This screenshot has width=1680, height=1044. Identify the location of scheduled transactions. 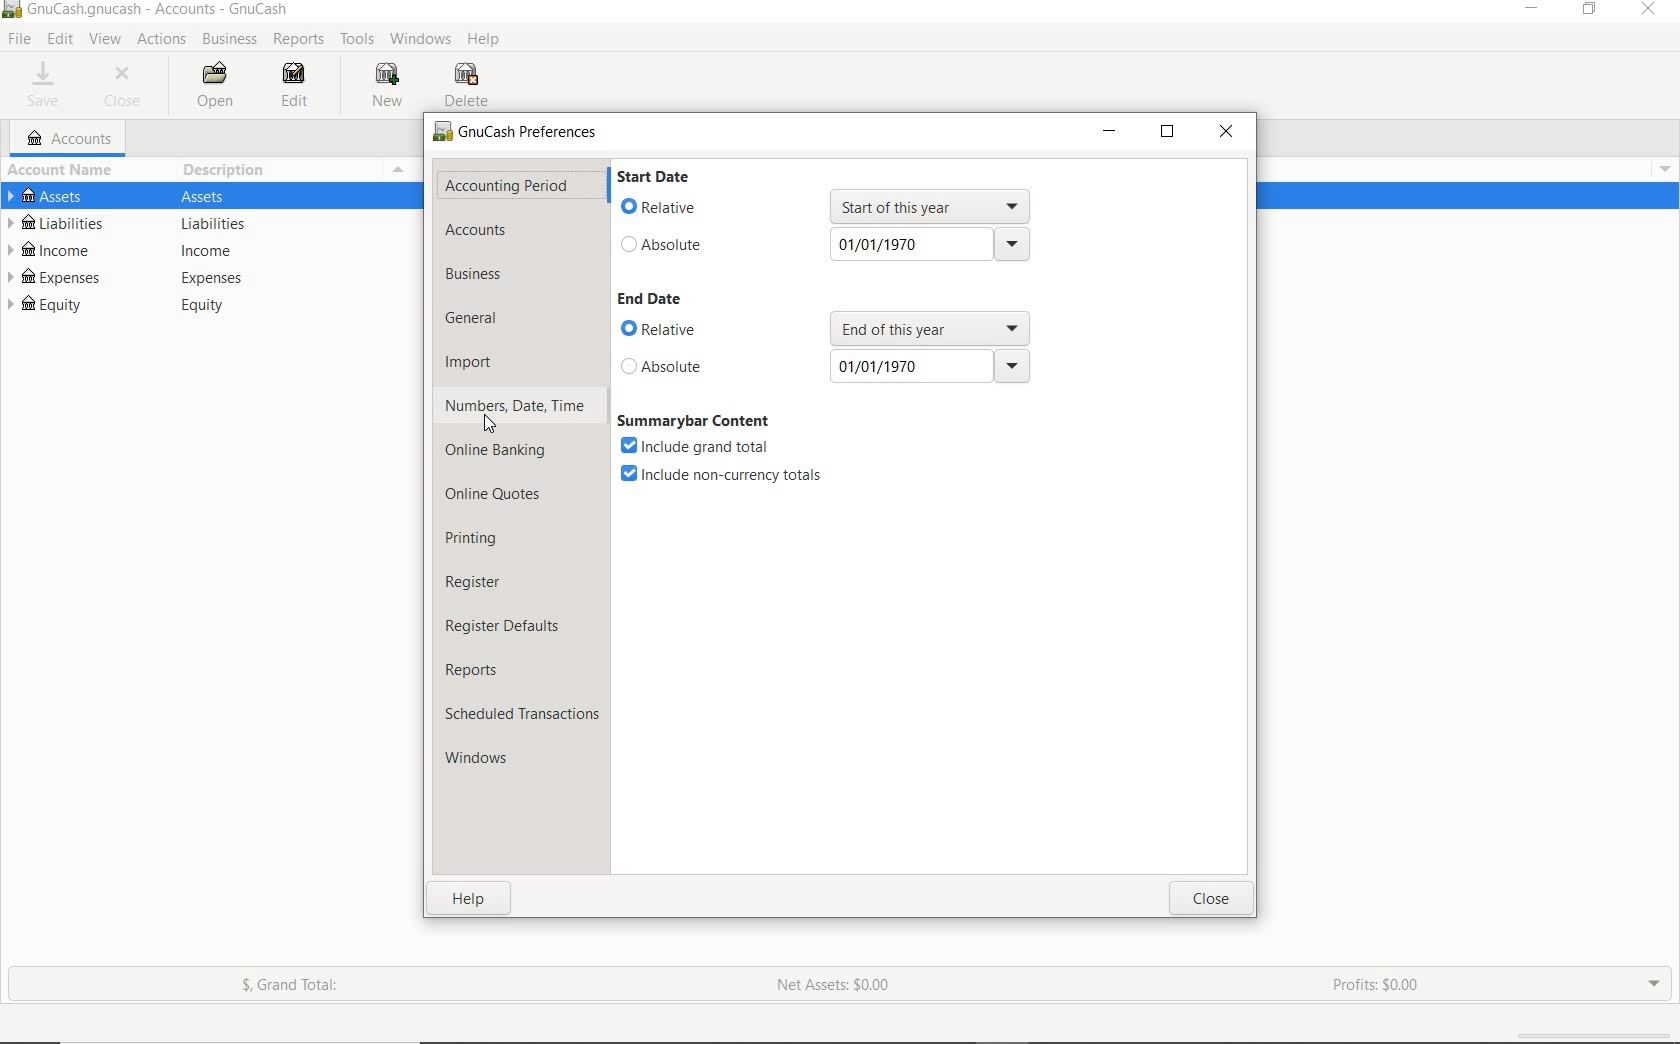
(522, 717).